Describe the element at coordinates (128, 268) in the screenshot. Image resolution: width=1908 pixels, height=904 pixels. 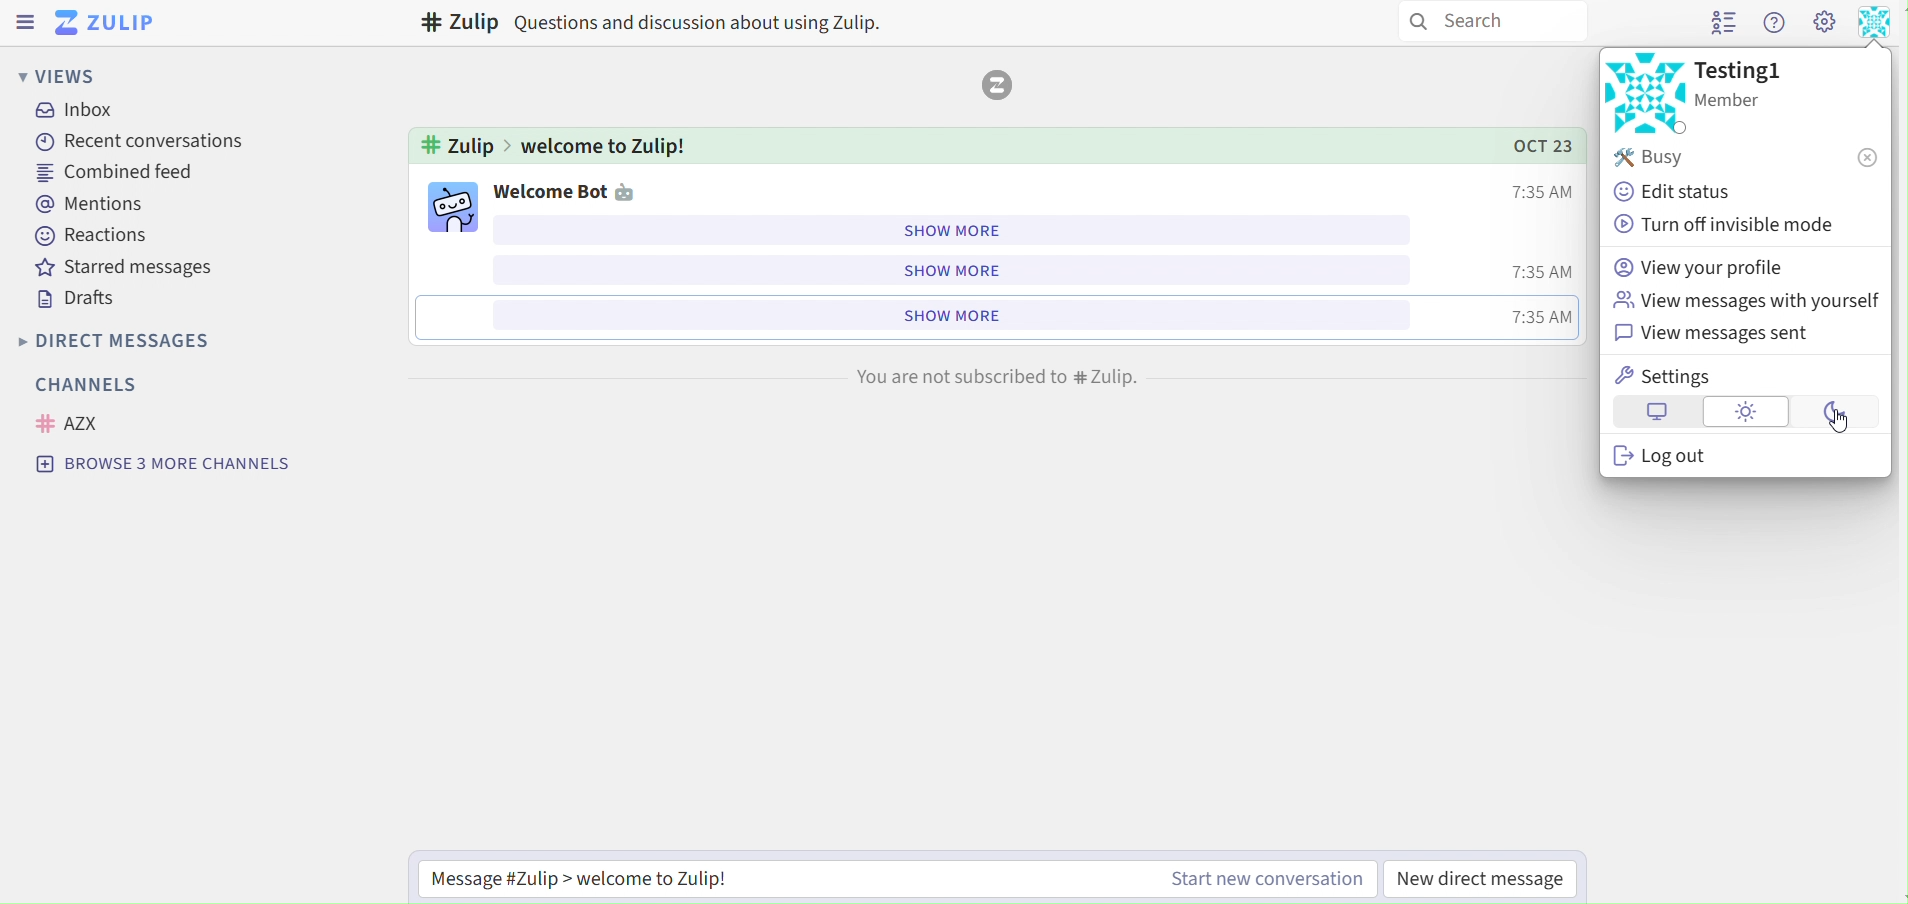
I see `starred messages` at that location.